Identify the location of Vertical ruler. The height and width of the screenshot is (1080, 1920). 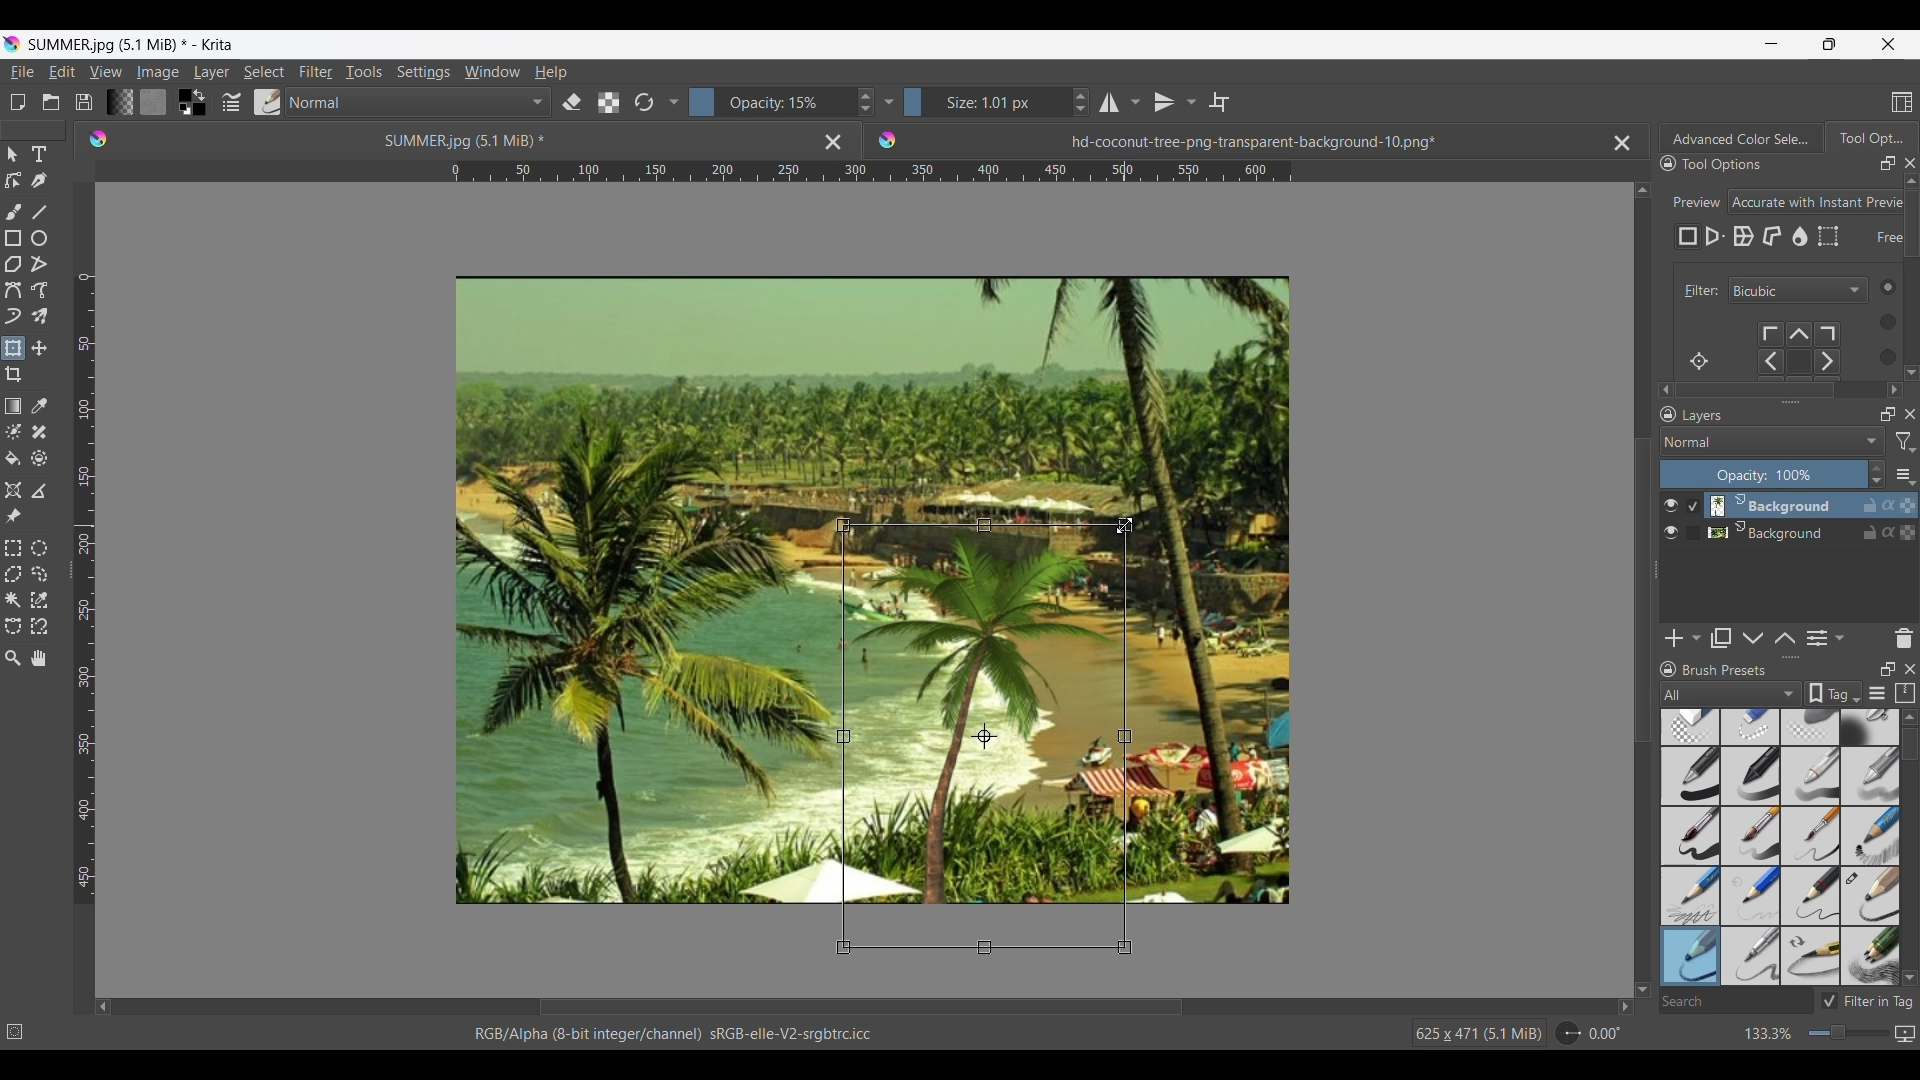
(85, 589).